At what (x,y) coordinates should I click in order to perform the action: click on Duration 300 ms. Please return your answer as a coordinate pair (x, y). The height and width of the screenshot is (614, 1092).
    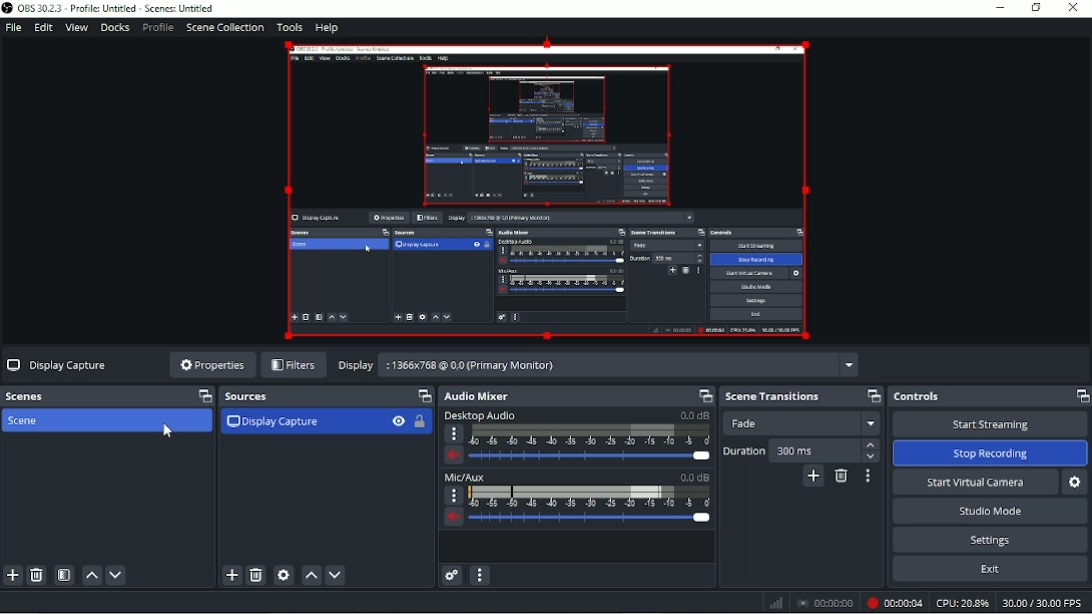
    Looking at the image, I should click on (802, 450).